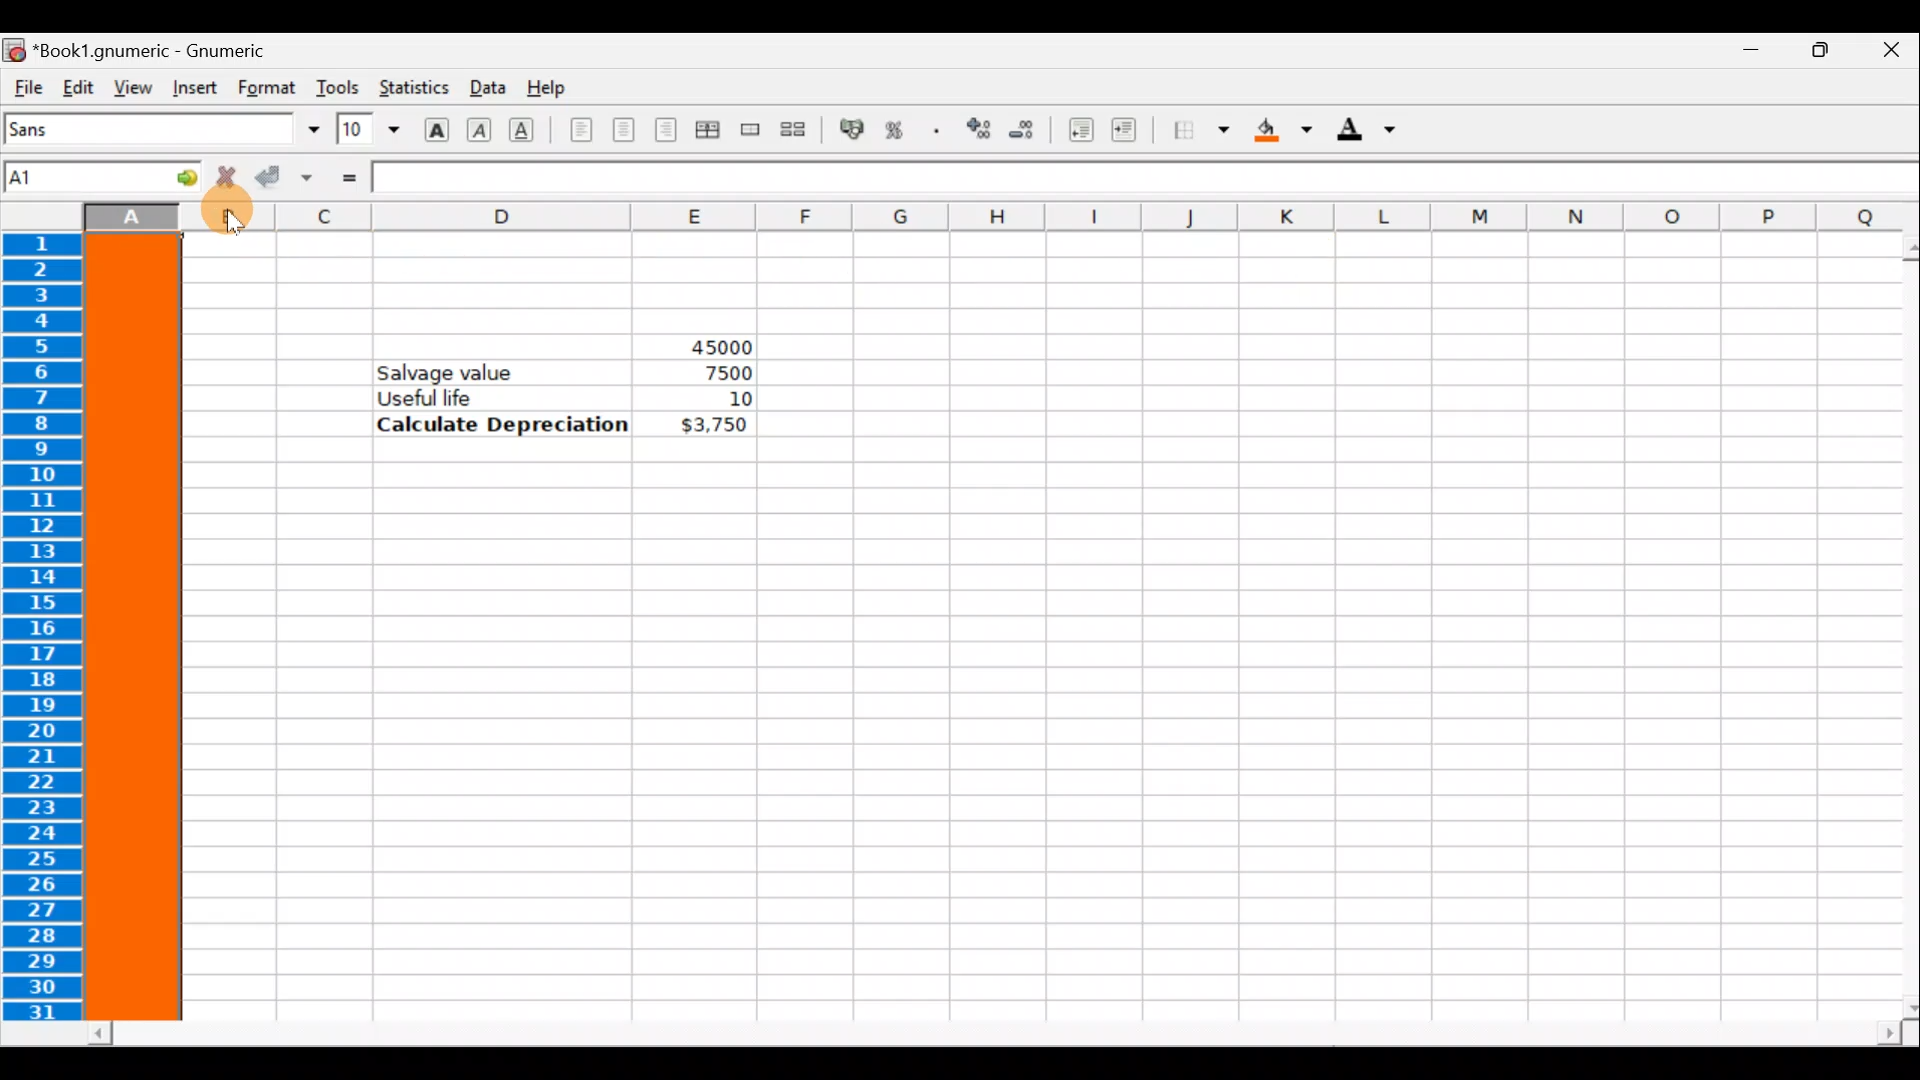 This screenshot has width=1920, height=1080. I want to click on Centre horizontally across selection, so click(707, 133).